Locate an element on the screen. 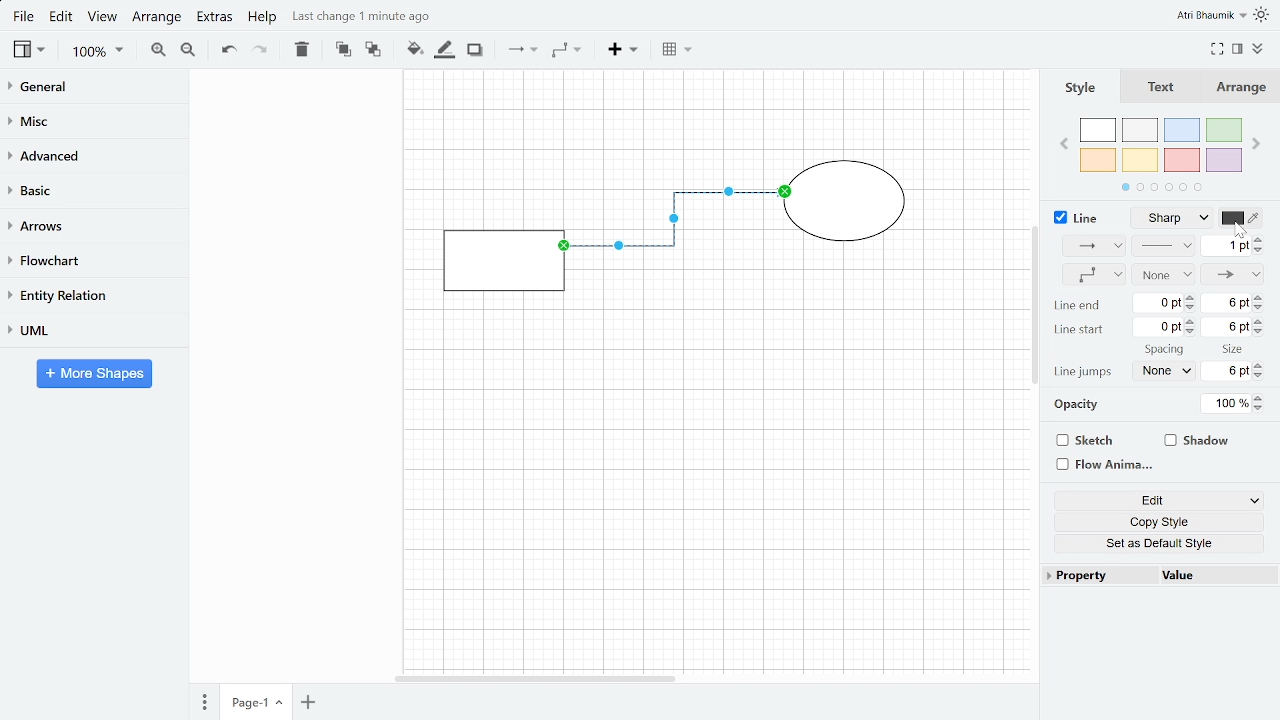 This screenshot has width=1280, height=720. Theme is located at coordinates (1264, 14).